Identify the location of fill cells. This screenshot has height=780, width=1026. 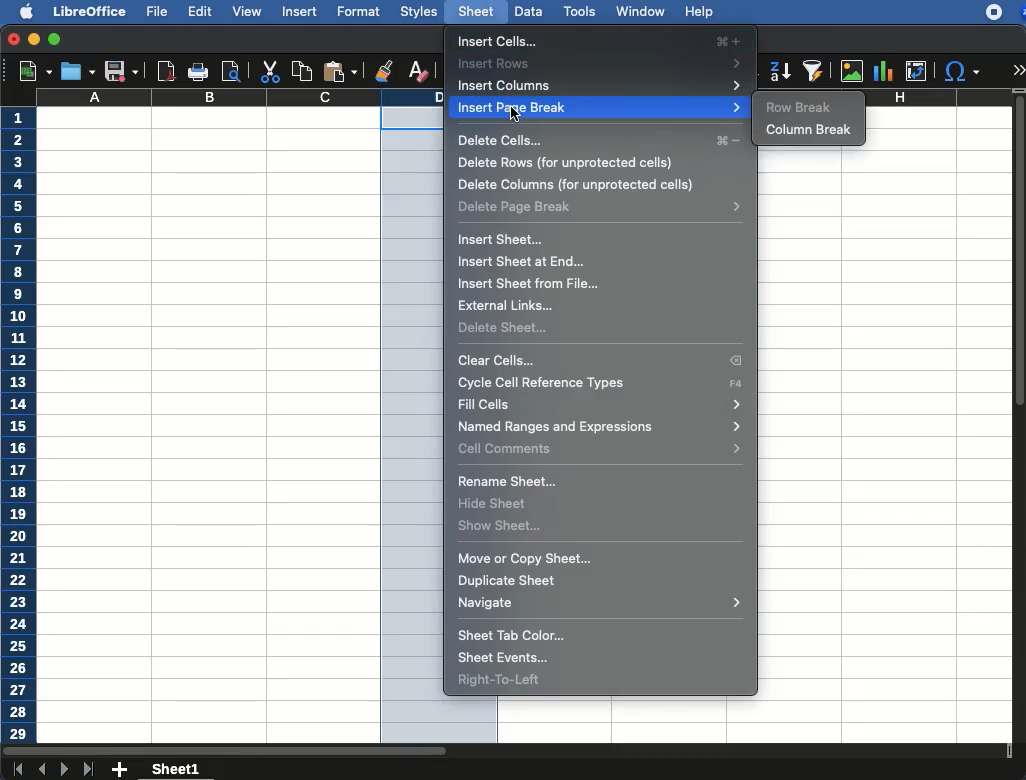
(602, 404).